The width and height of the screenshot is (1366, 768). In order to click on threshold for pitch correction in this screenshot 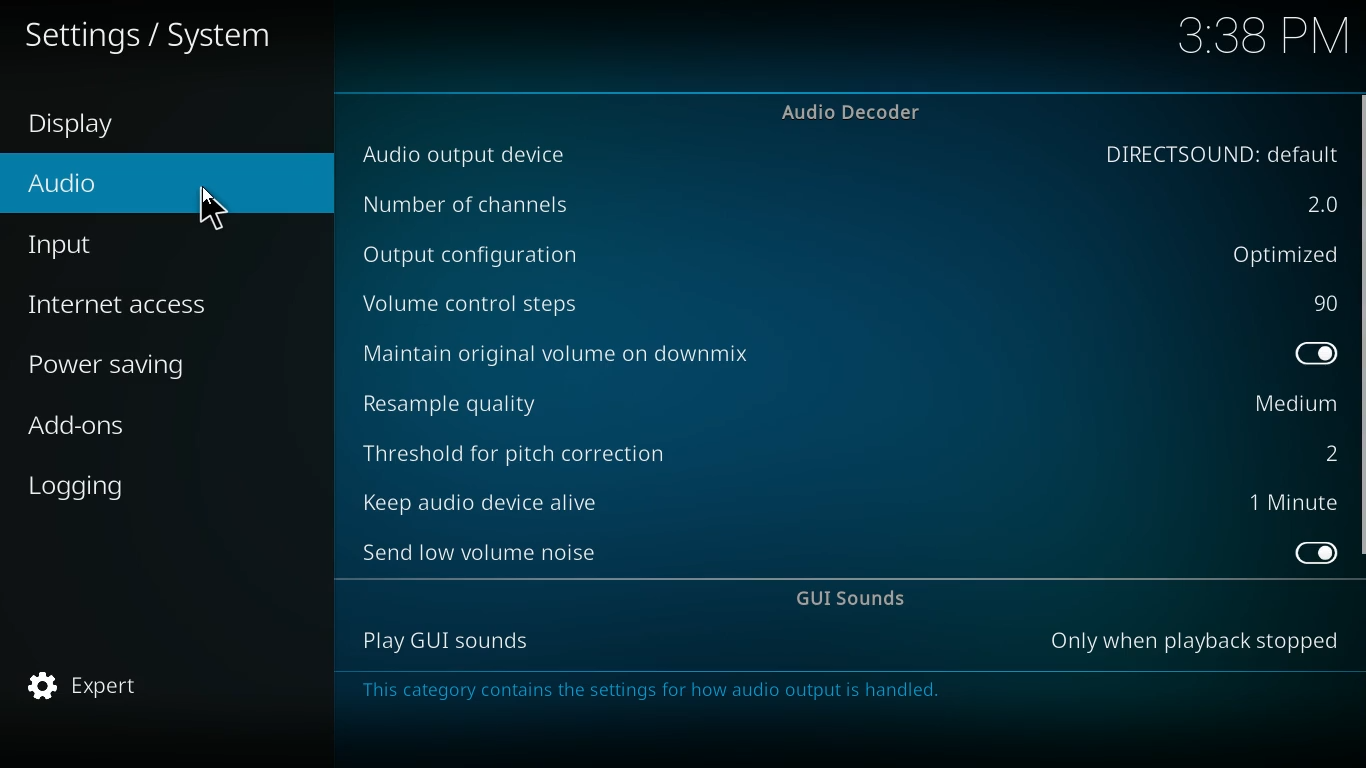, I will do `click(528, 447)`.